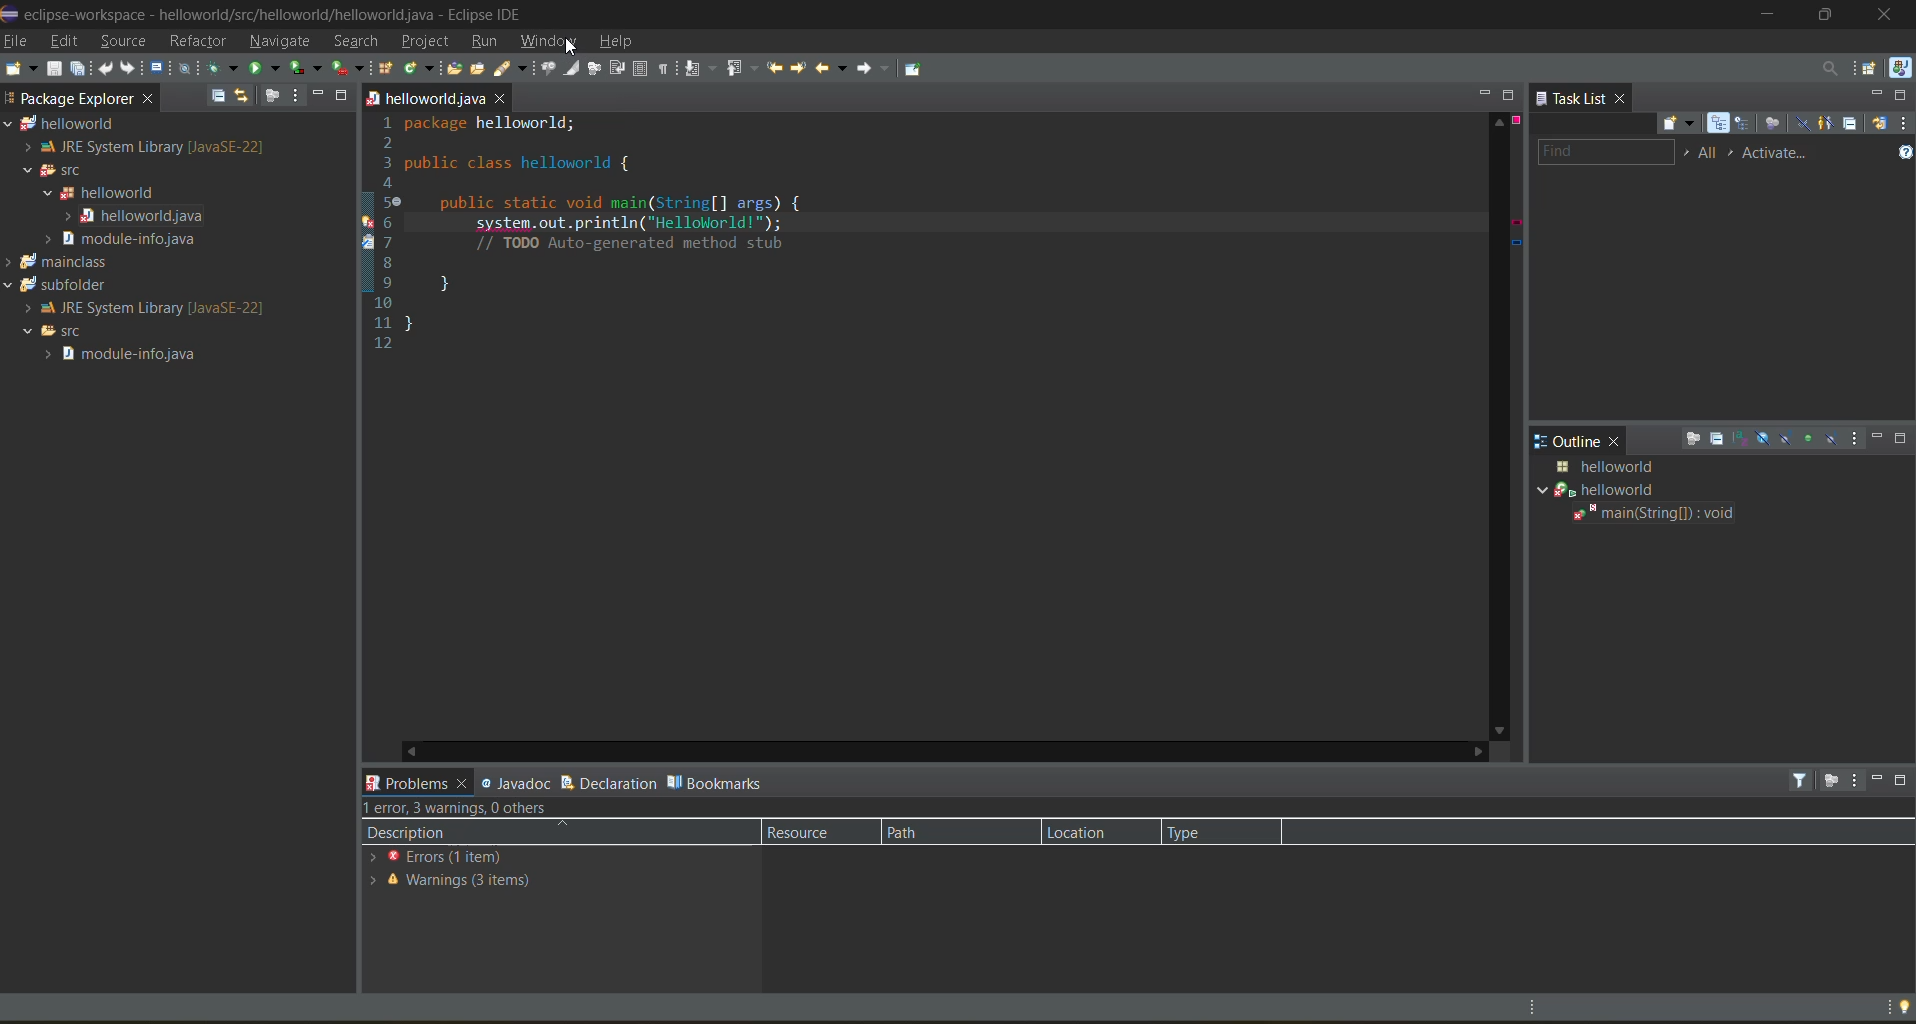 The width and height of the screenshot is (1916, 1024). I want to click on minimize, so click(1881, 438).